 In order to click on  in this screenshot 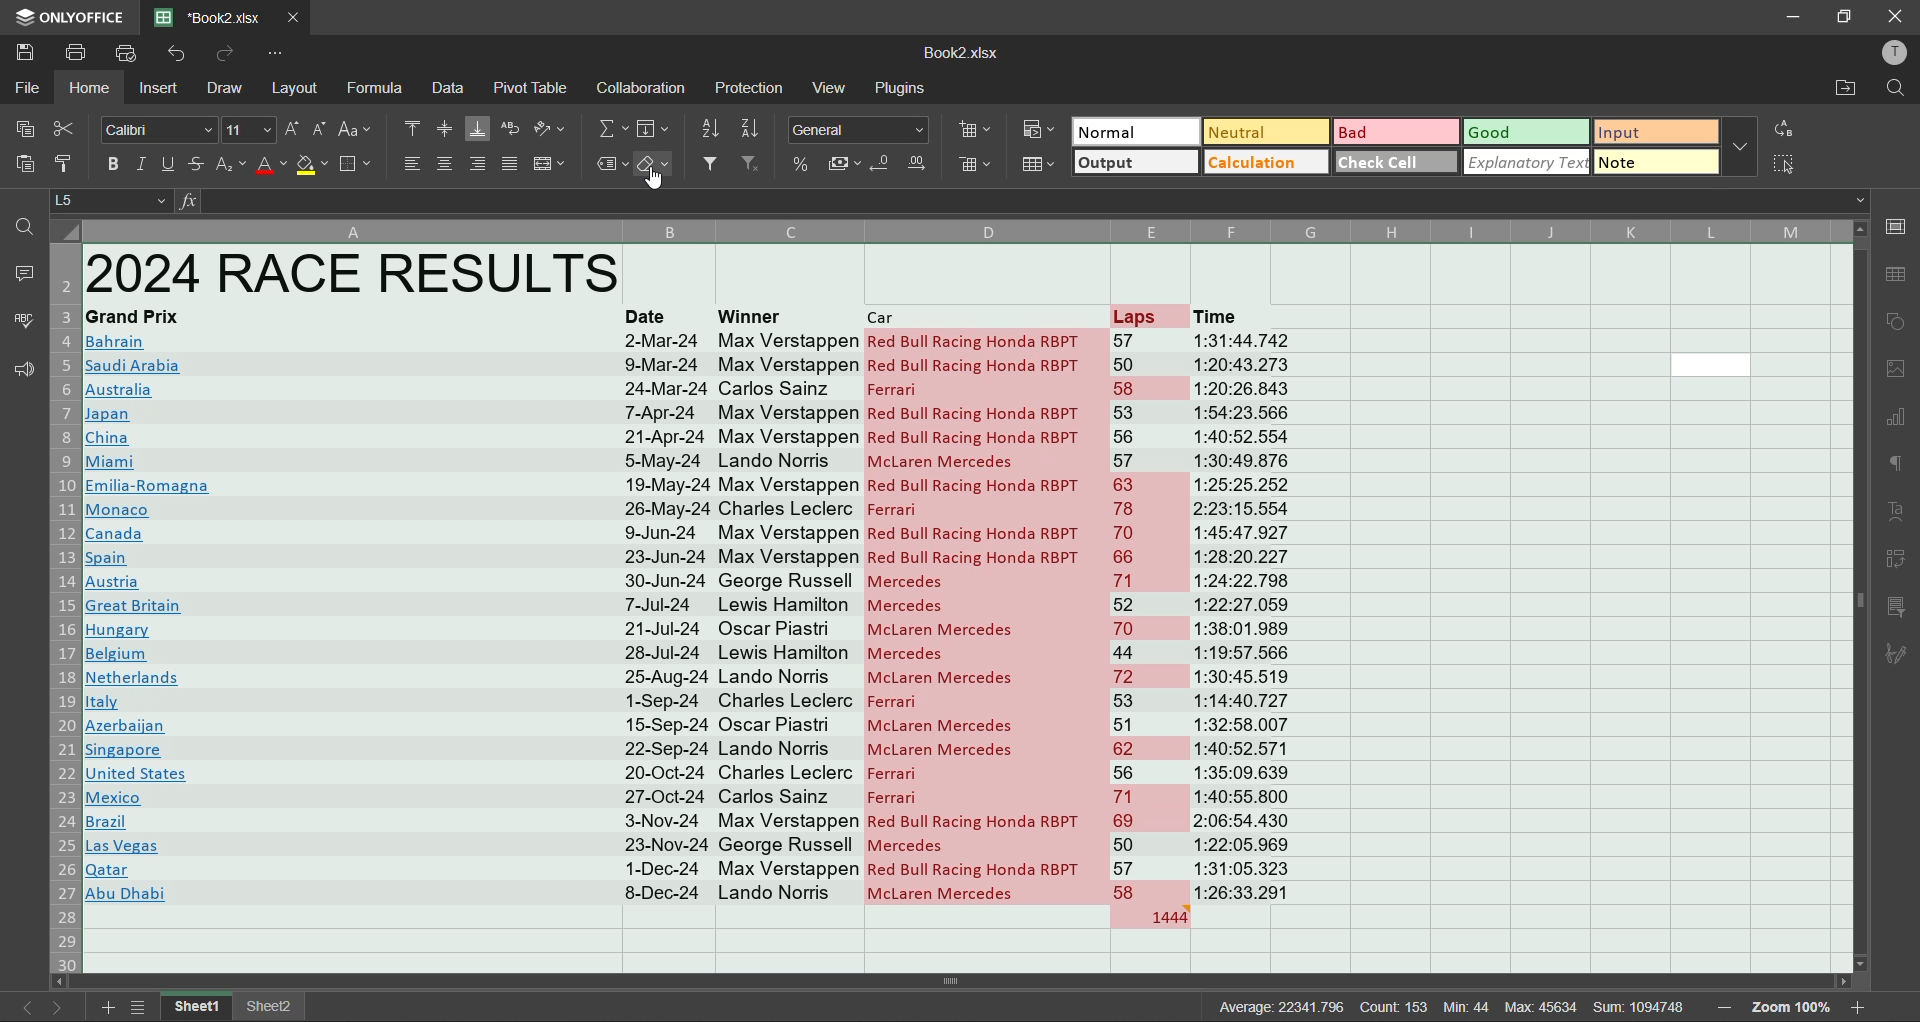, I will do `click(655, 130)`.